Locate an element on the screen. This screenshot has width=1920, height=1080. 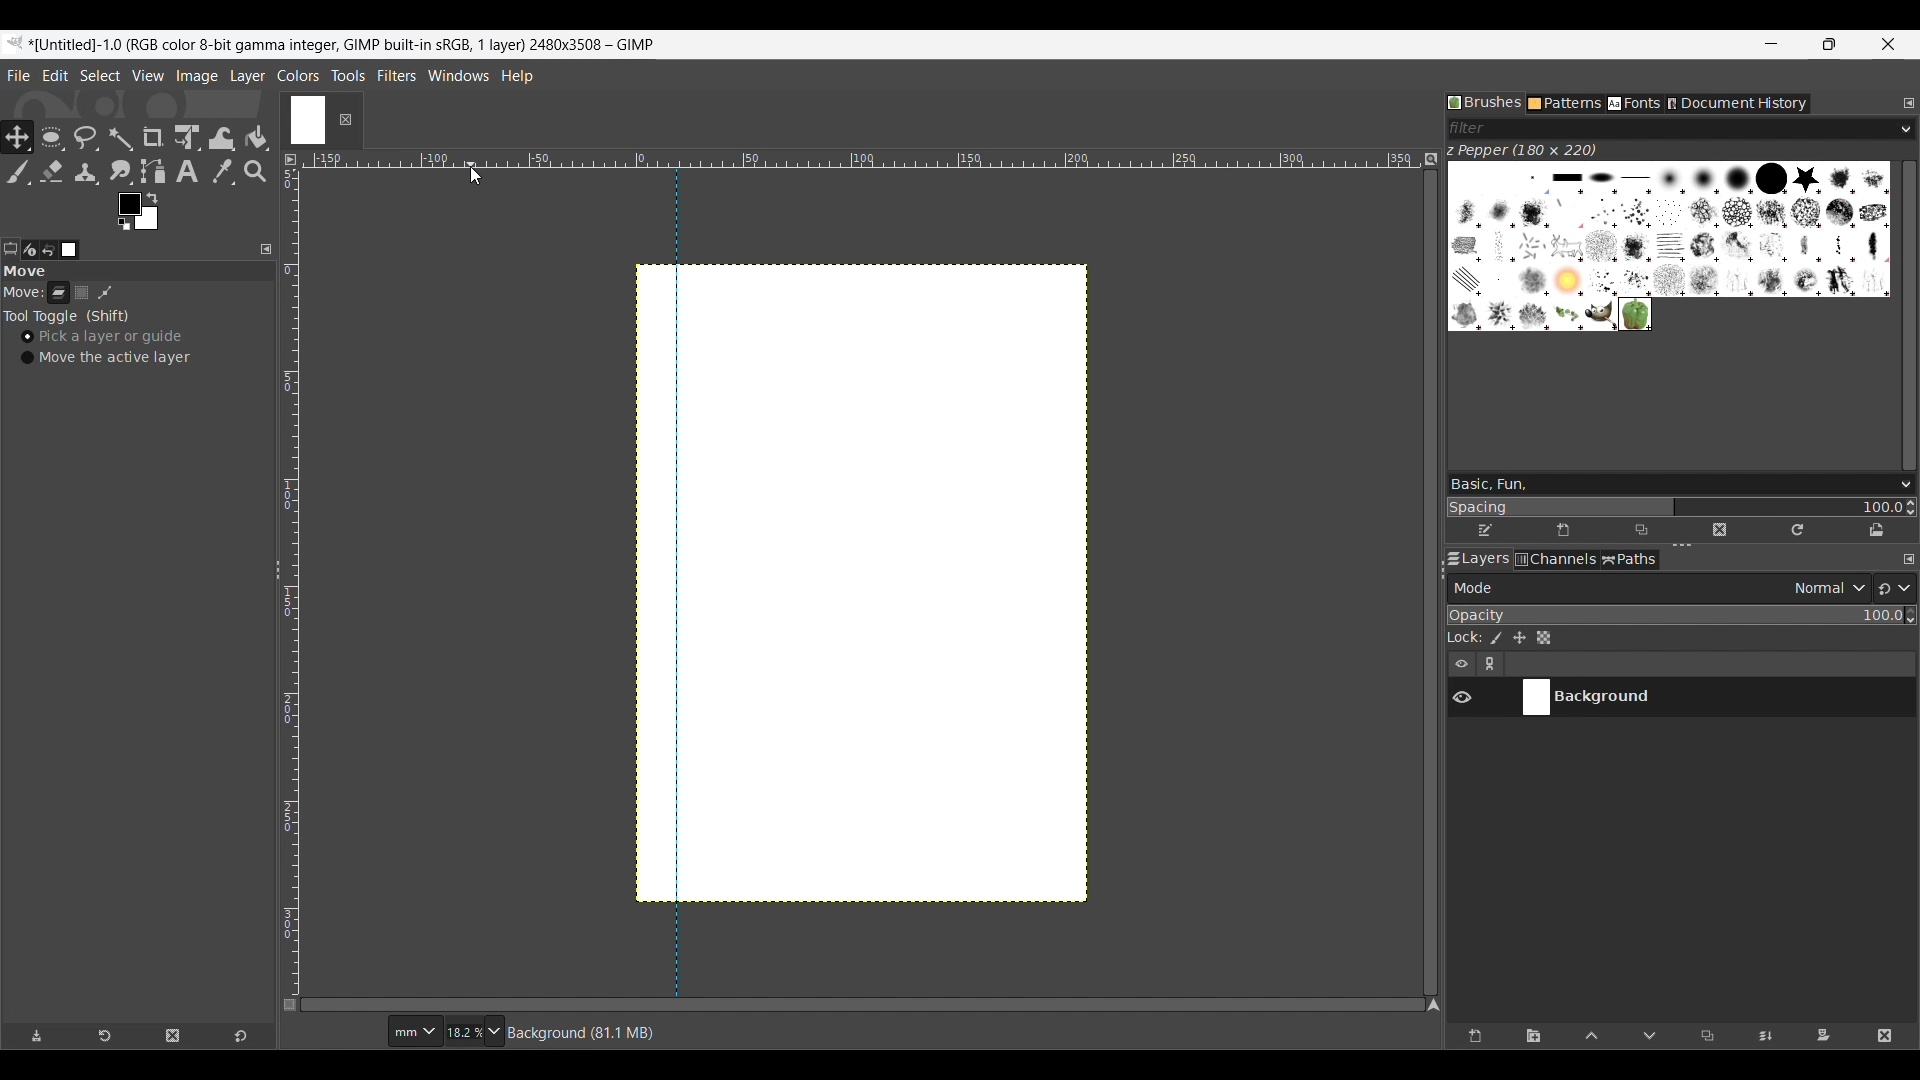
Indicates lock settings is located at coordinates (1465, 637).